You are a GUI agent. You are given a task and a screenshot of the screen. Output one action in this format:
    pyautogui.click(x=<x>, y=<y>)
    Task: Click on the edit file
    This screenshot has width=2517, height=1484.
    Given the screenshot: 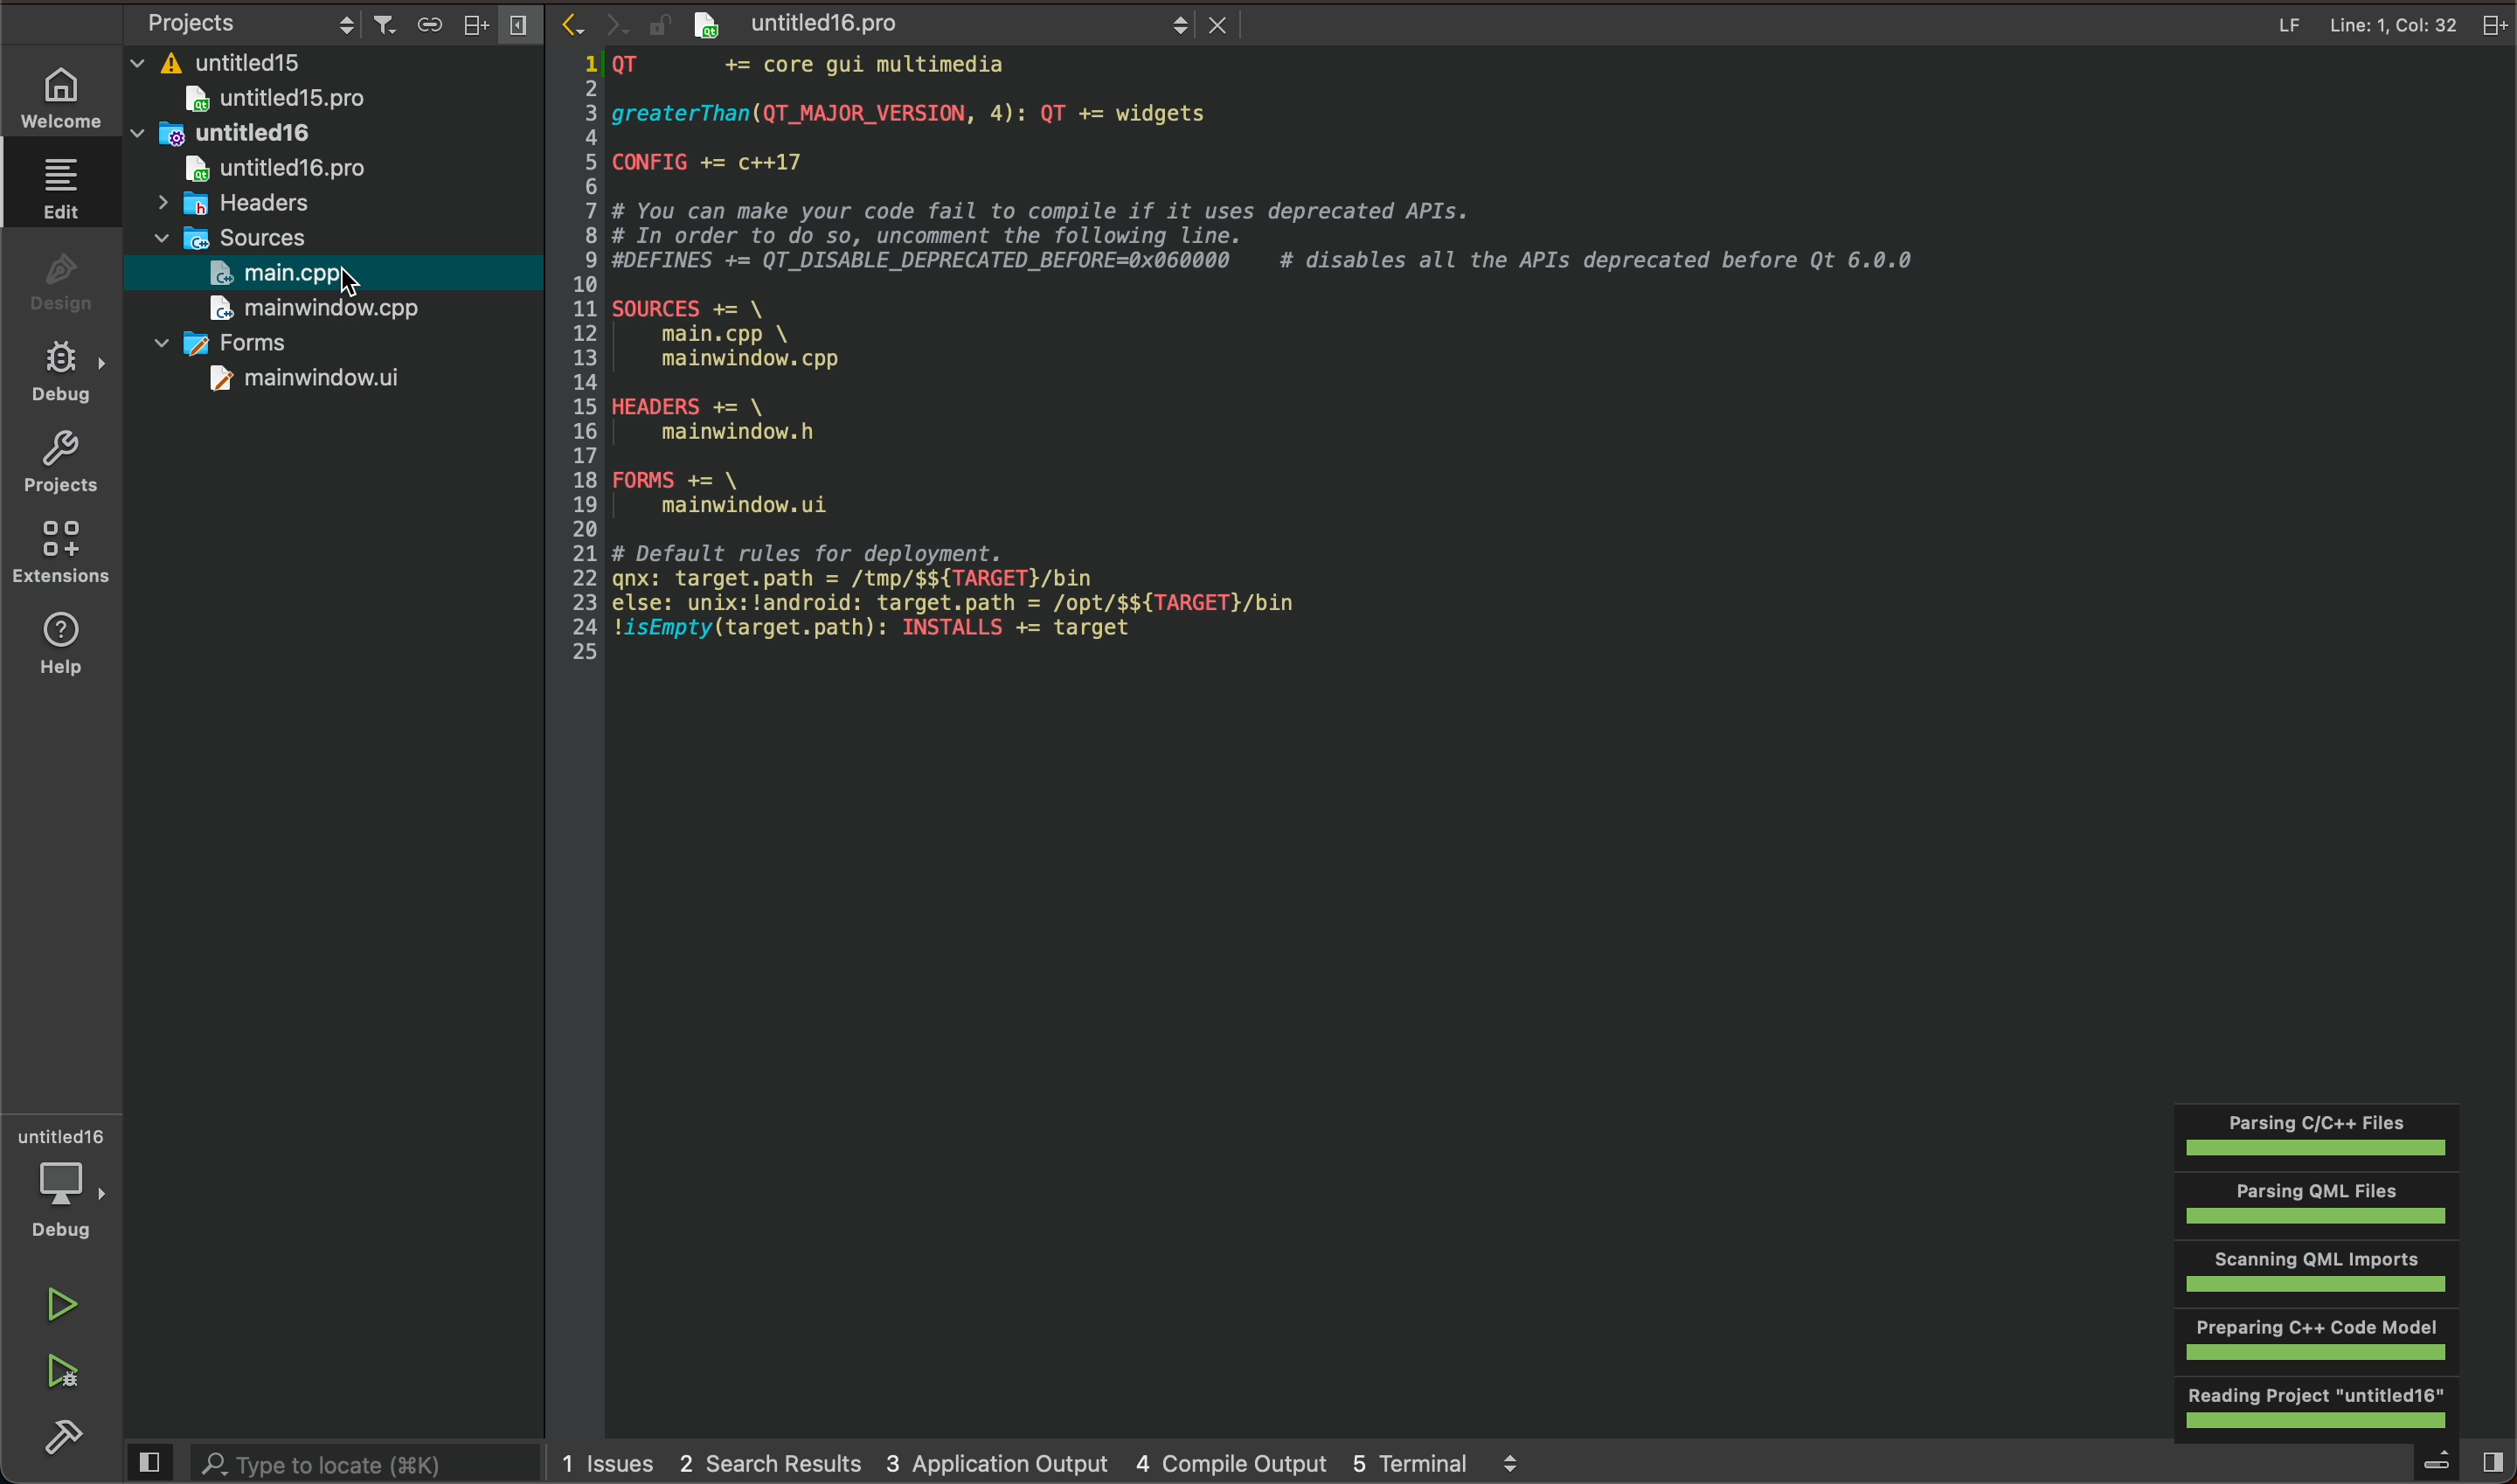 What is the action you would take?
    pyautogui.click(x=63, y=189)
    